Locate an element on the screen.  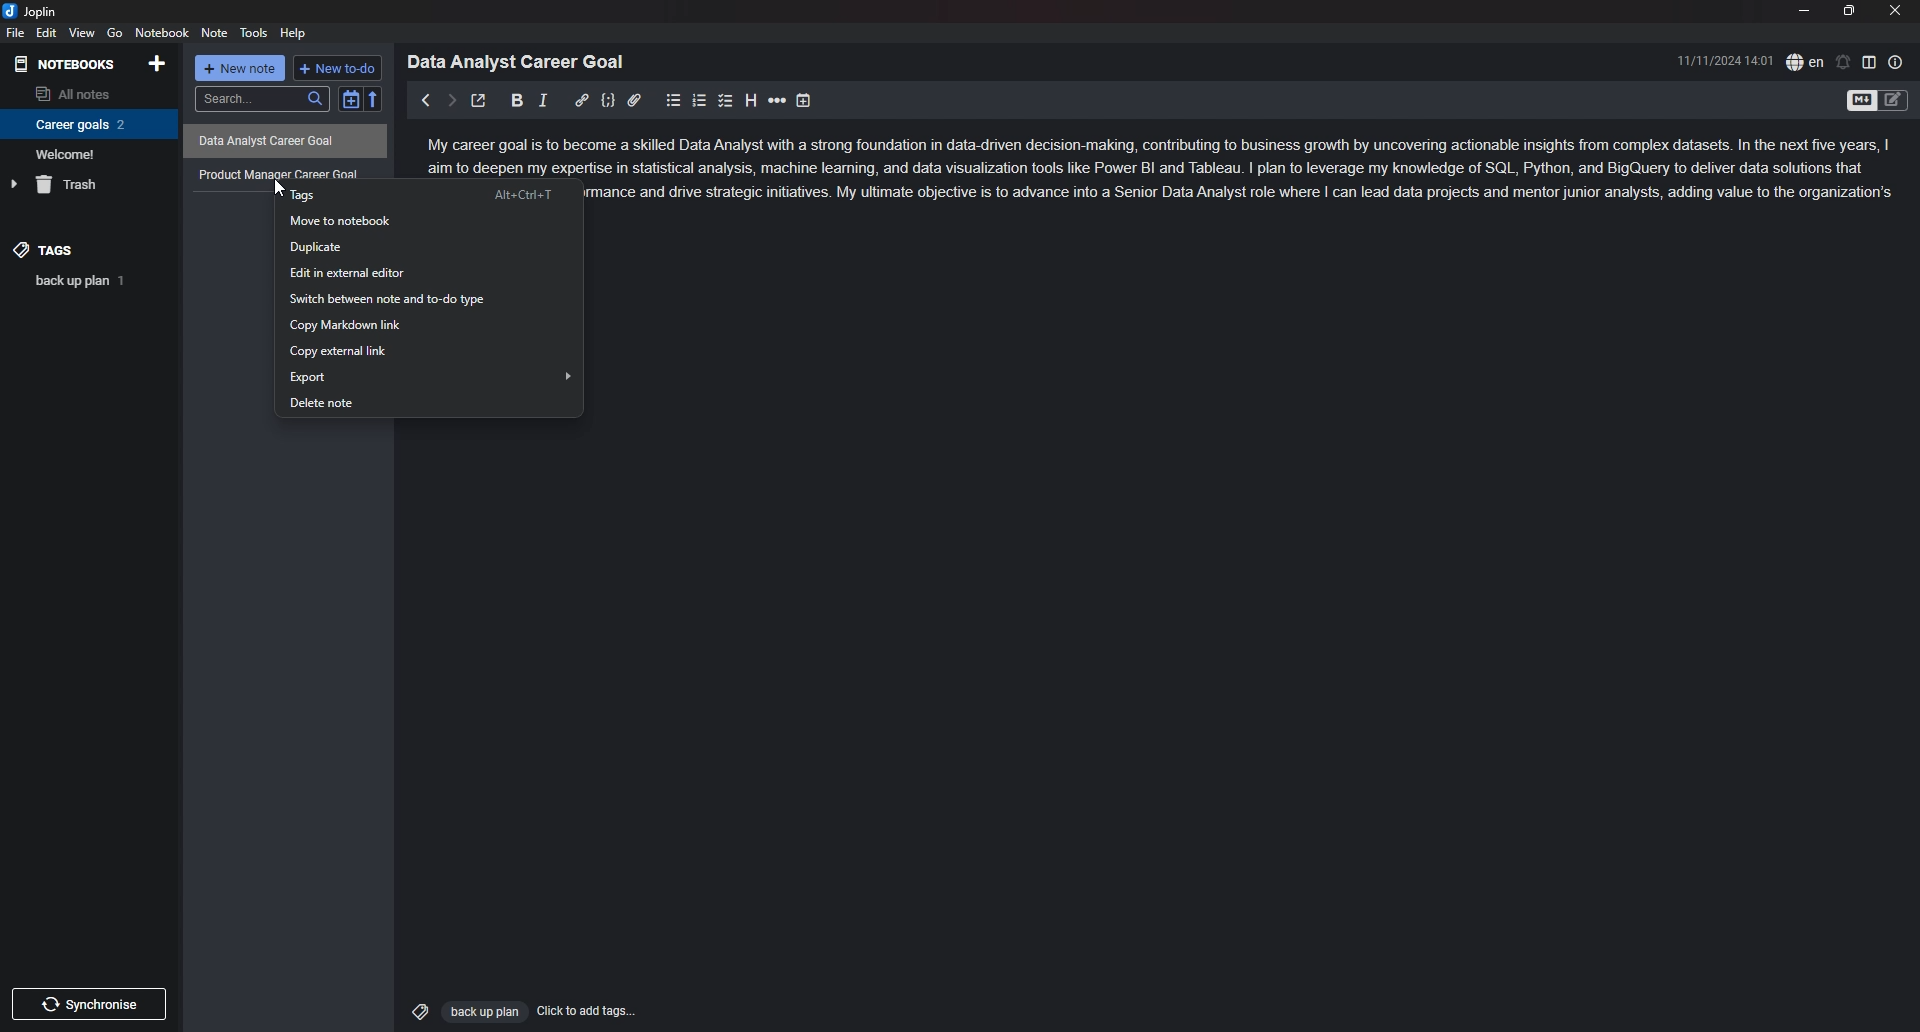
Toggle Editor is located at coordinates (1894, 102).